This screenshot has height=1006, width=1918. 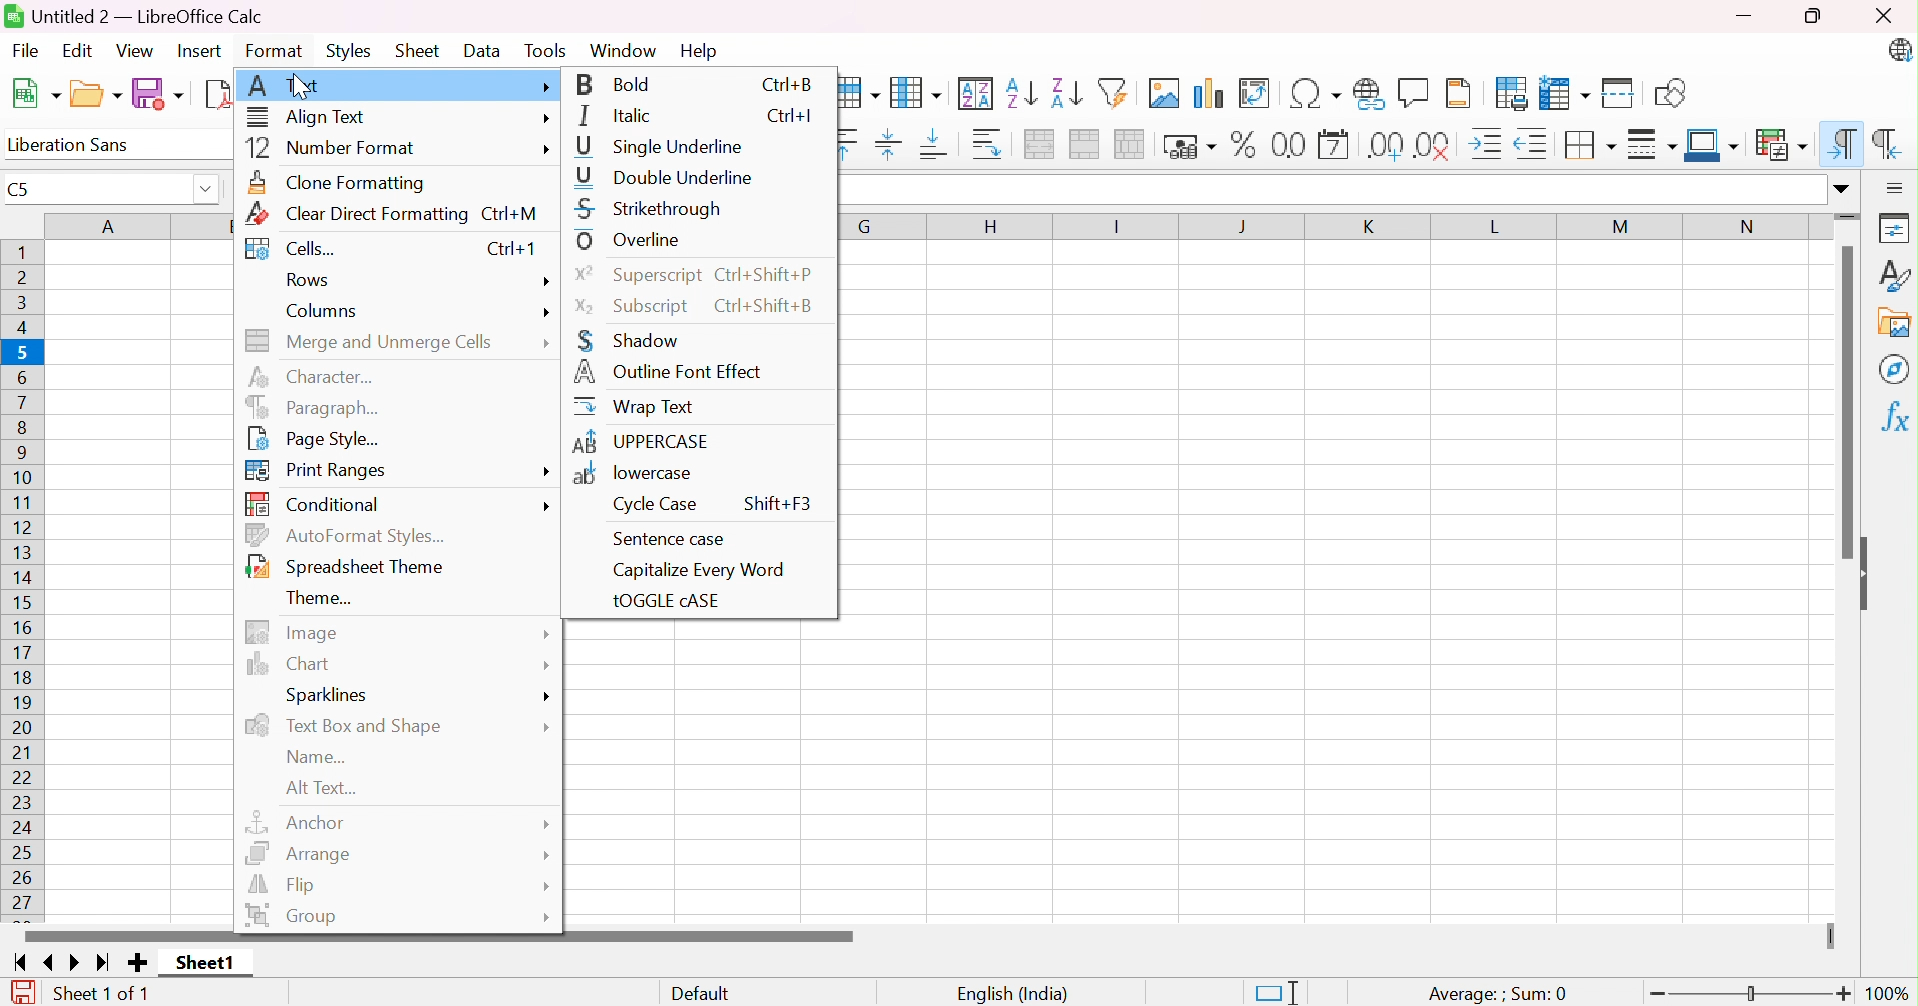 I want to click on Functions, so click(x=1898, y=418).